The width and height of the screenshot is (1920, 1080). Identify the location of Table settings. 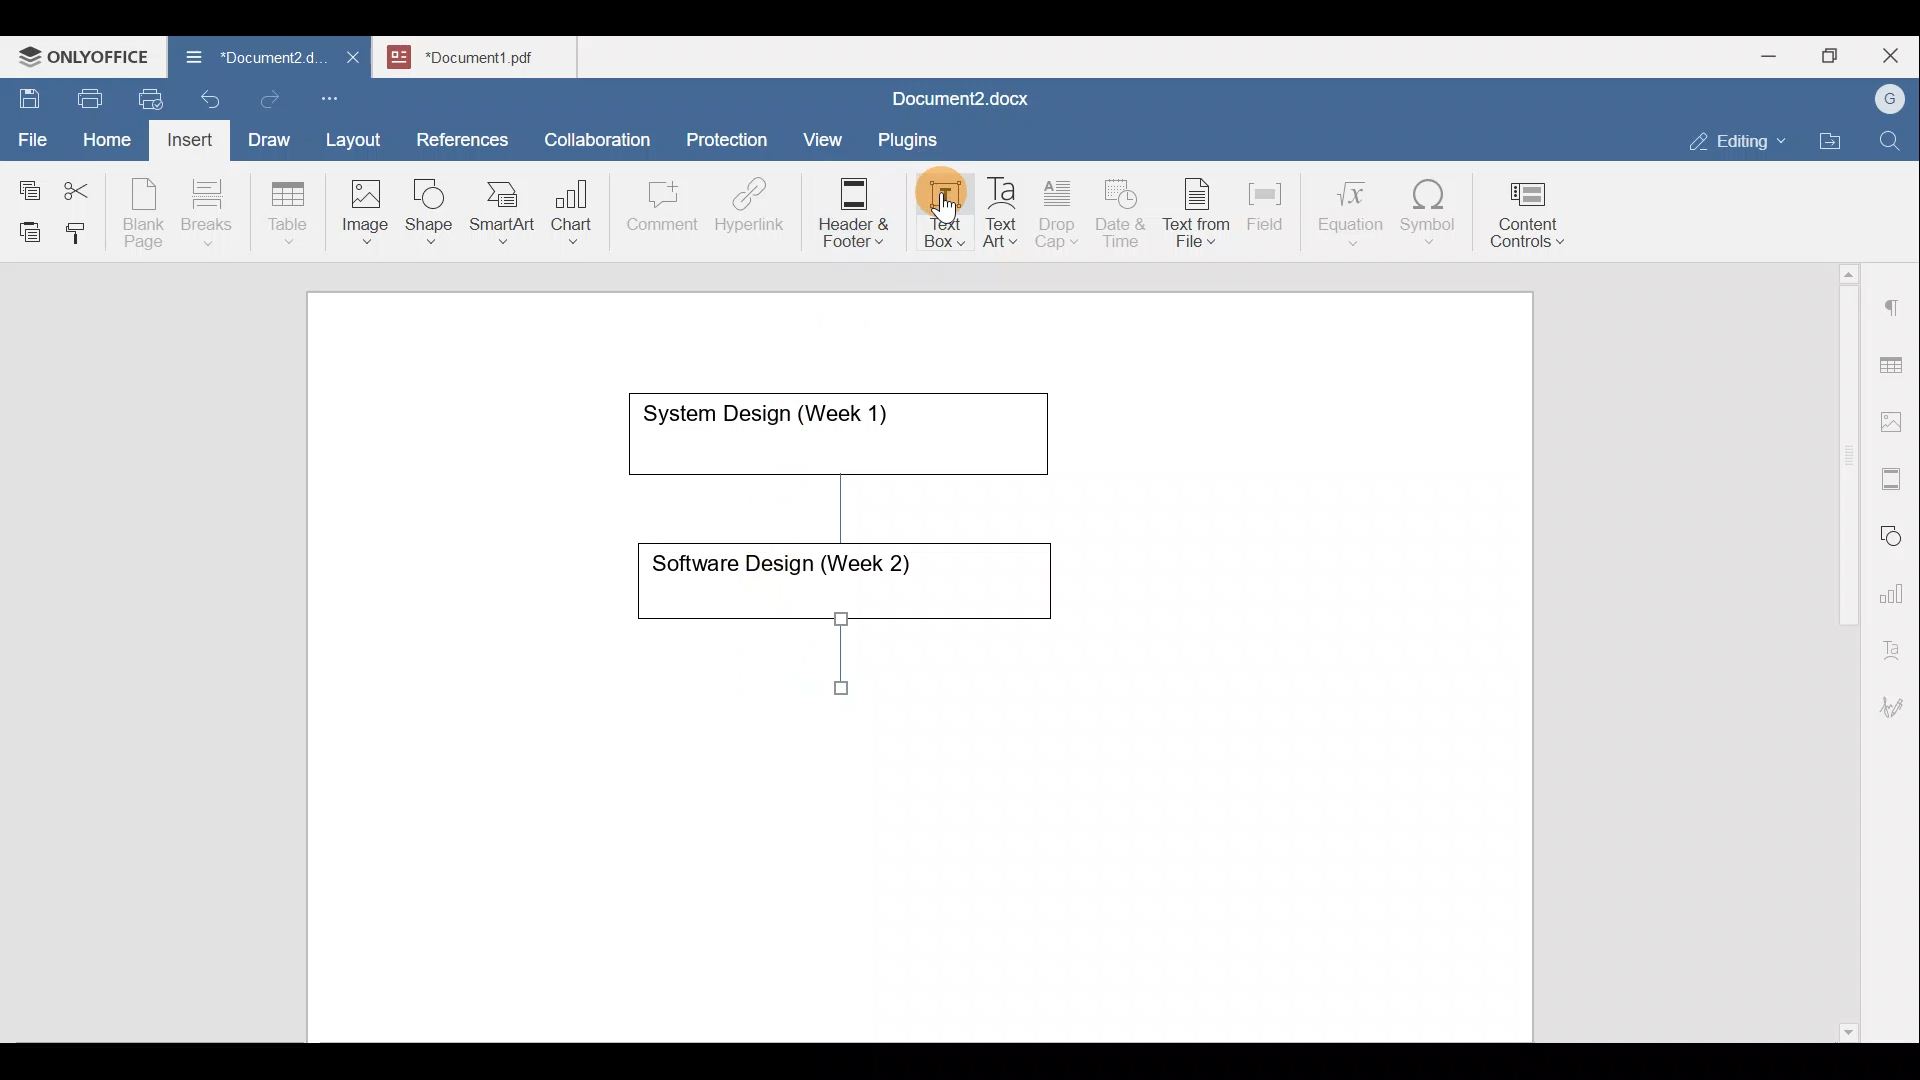
(1895, 363).